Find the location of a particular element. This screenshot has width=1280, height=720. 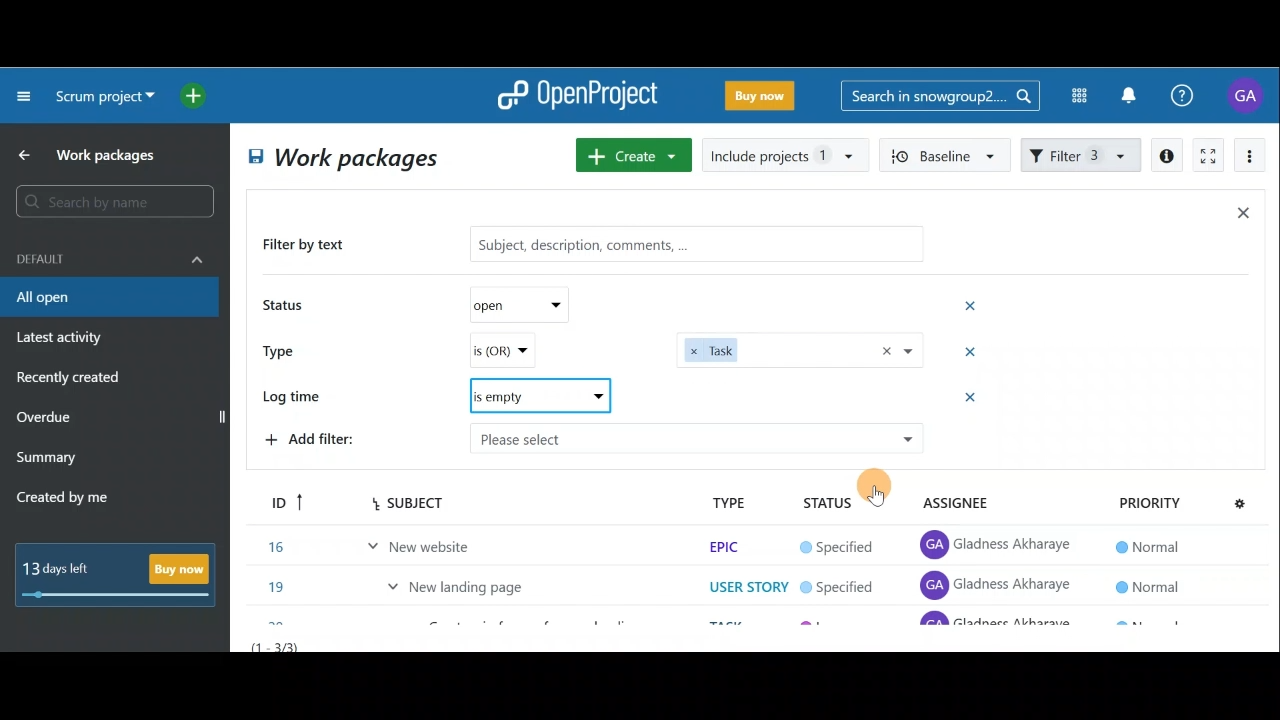

Baseline is located at coordinates (946, 154).